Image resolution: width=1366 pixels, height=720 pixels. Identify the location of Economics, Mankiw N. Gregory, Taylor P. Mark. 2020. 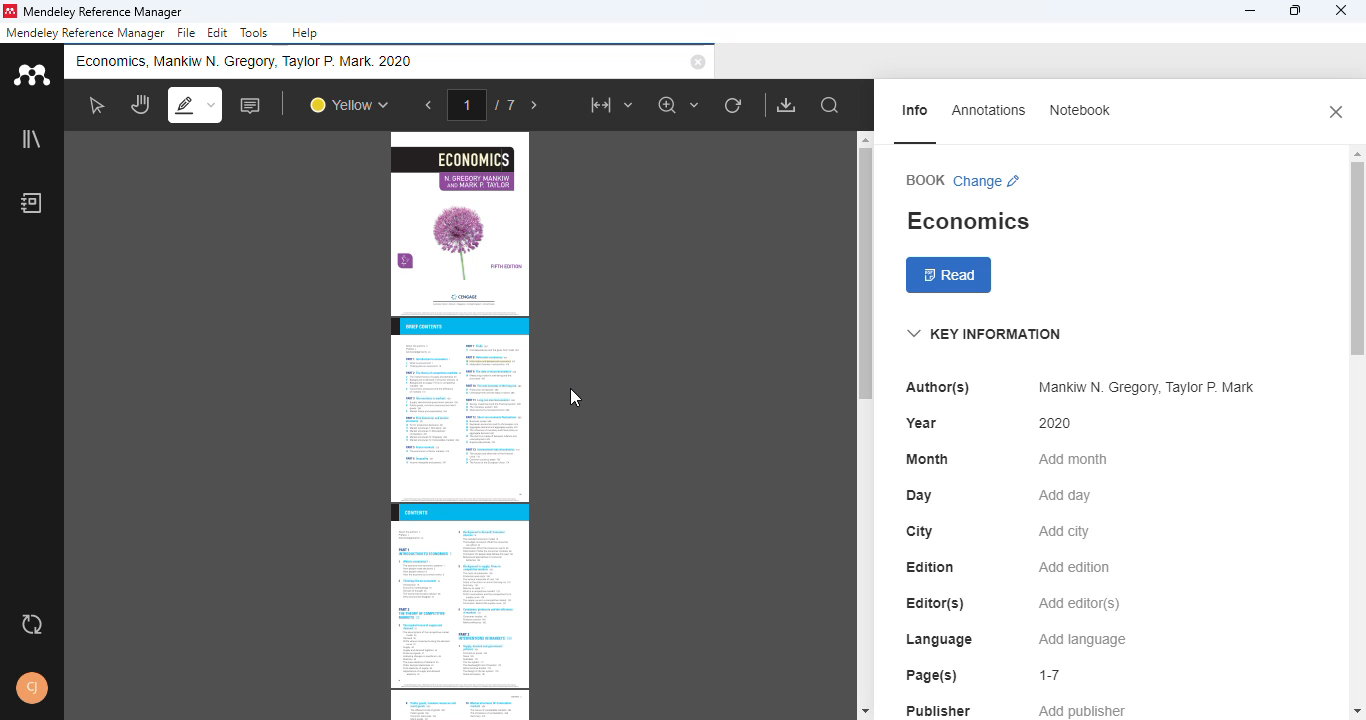
(252, 61).